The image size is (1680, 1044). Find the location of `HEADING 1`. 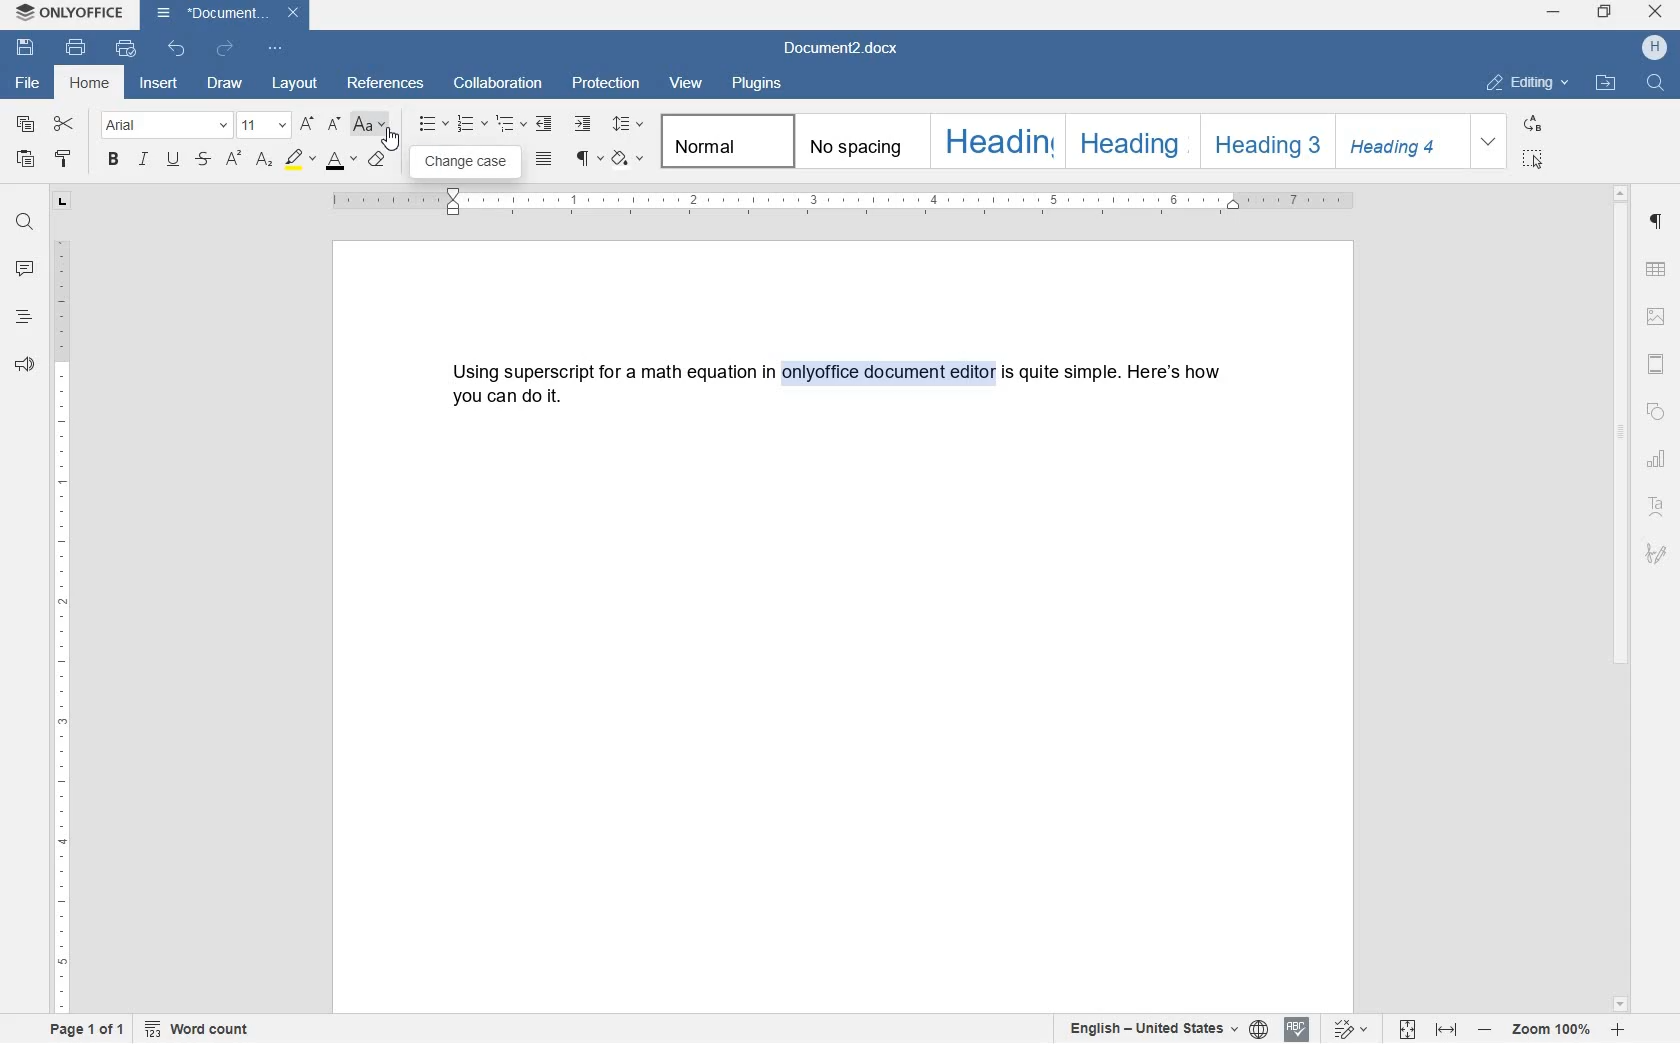

HEADING 1 is located at coordinates (994, 142).